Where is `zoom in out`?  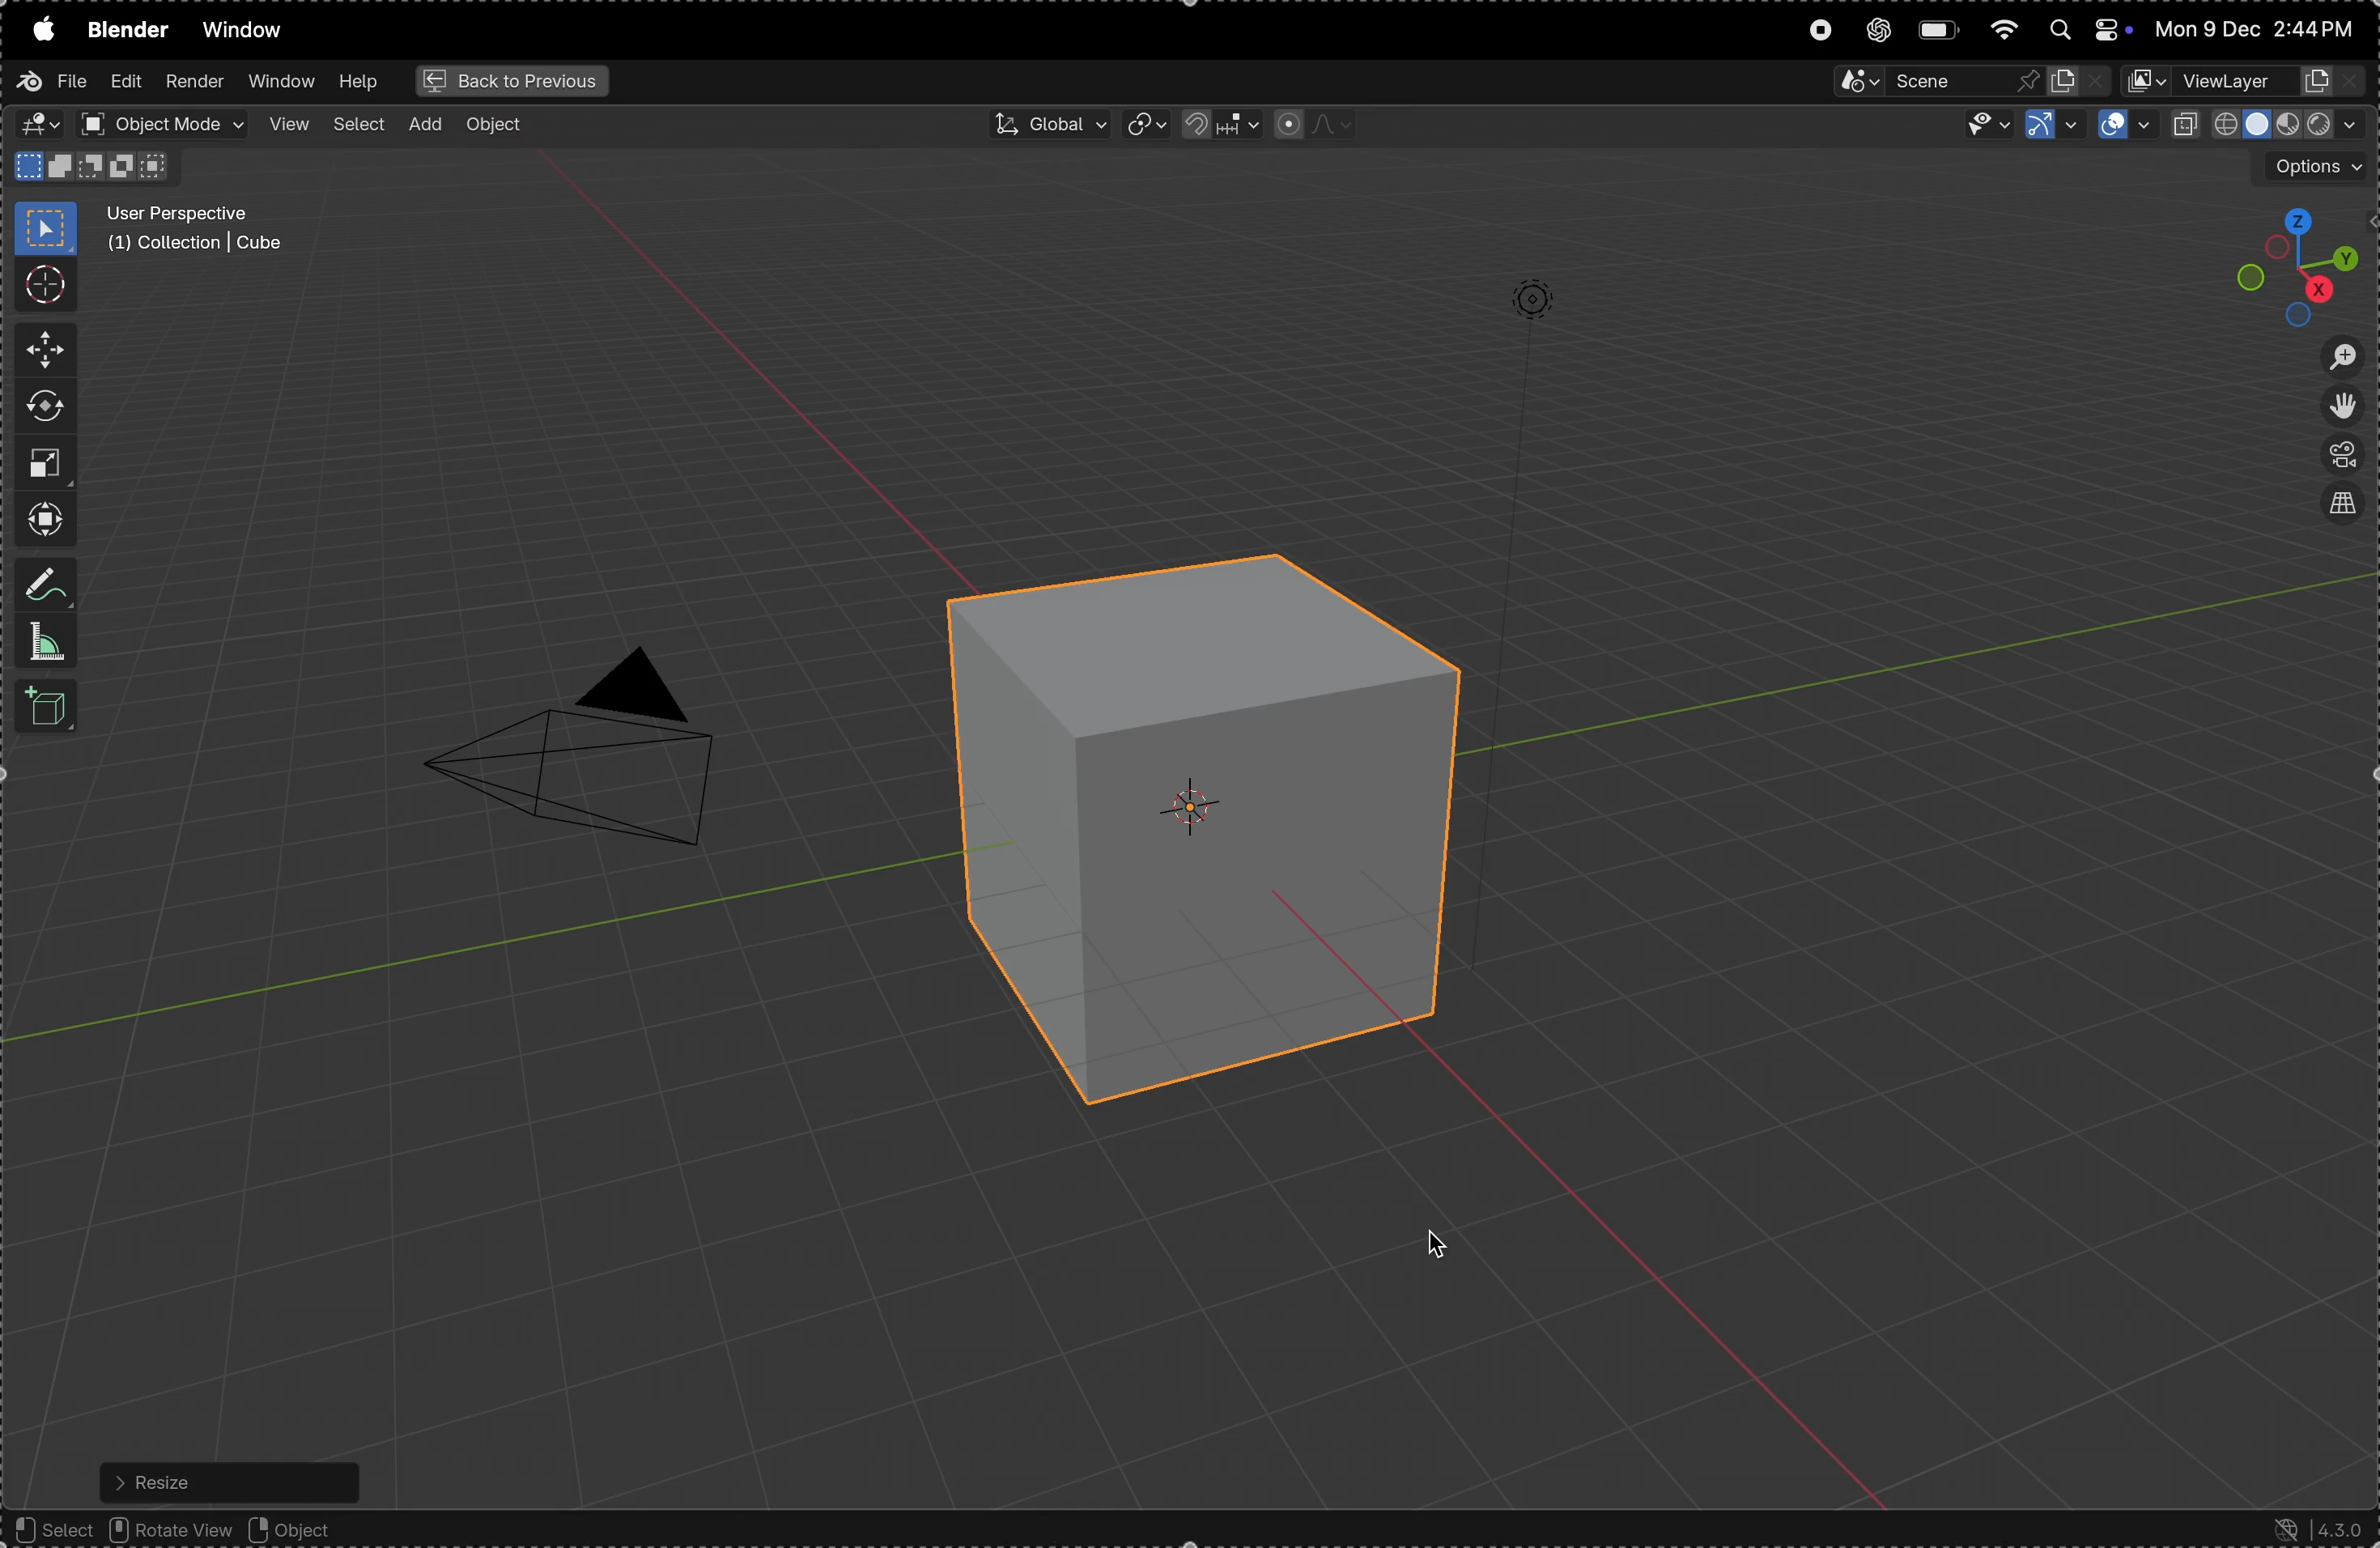 zoom in out is located at coordinates (2341, 356).